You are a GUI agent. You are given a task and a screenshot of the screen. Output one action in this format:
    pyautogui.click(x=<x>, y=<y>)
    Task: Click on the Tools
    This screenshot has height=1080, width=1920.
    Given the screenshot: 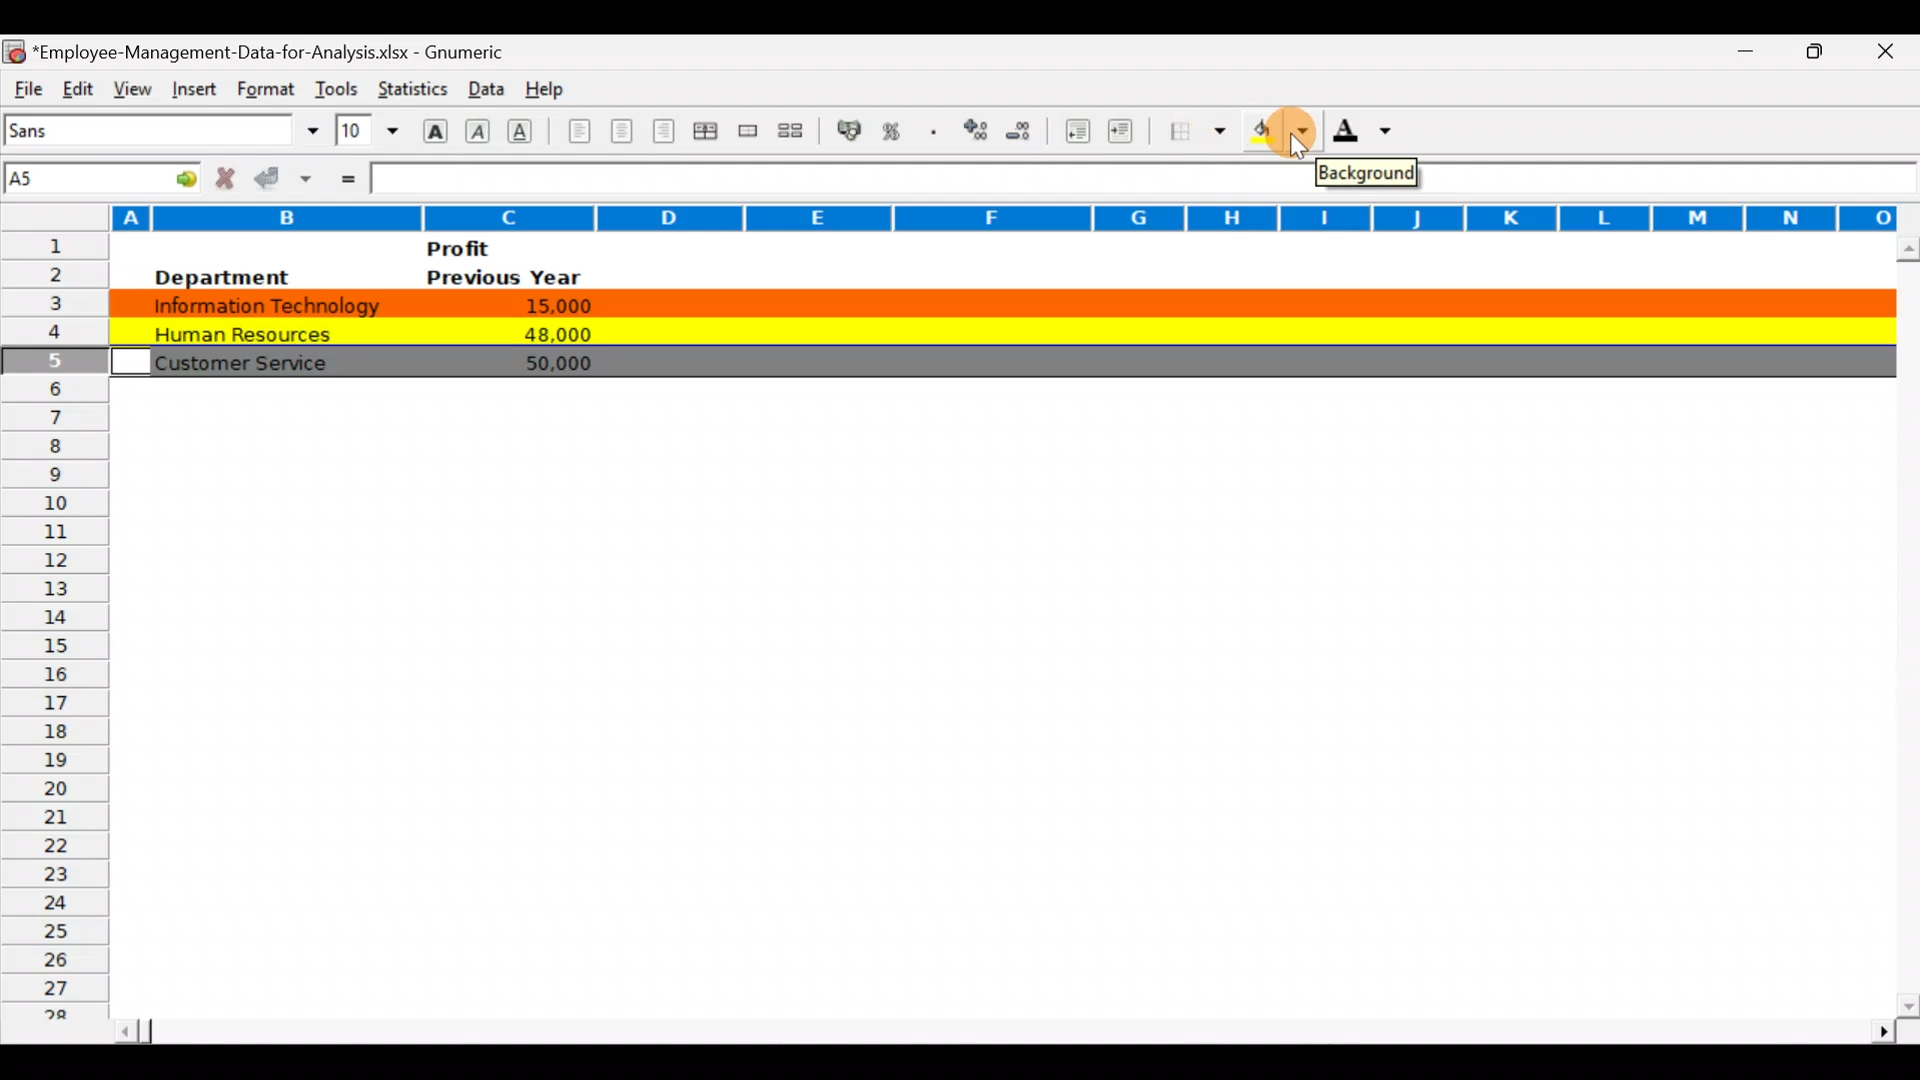 What is the action you would take?
    pyautogui.click(x=336, y=84)
    